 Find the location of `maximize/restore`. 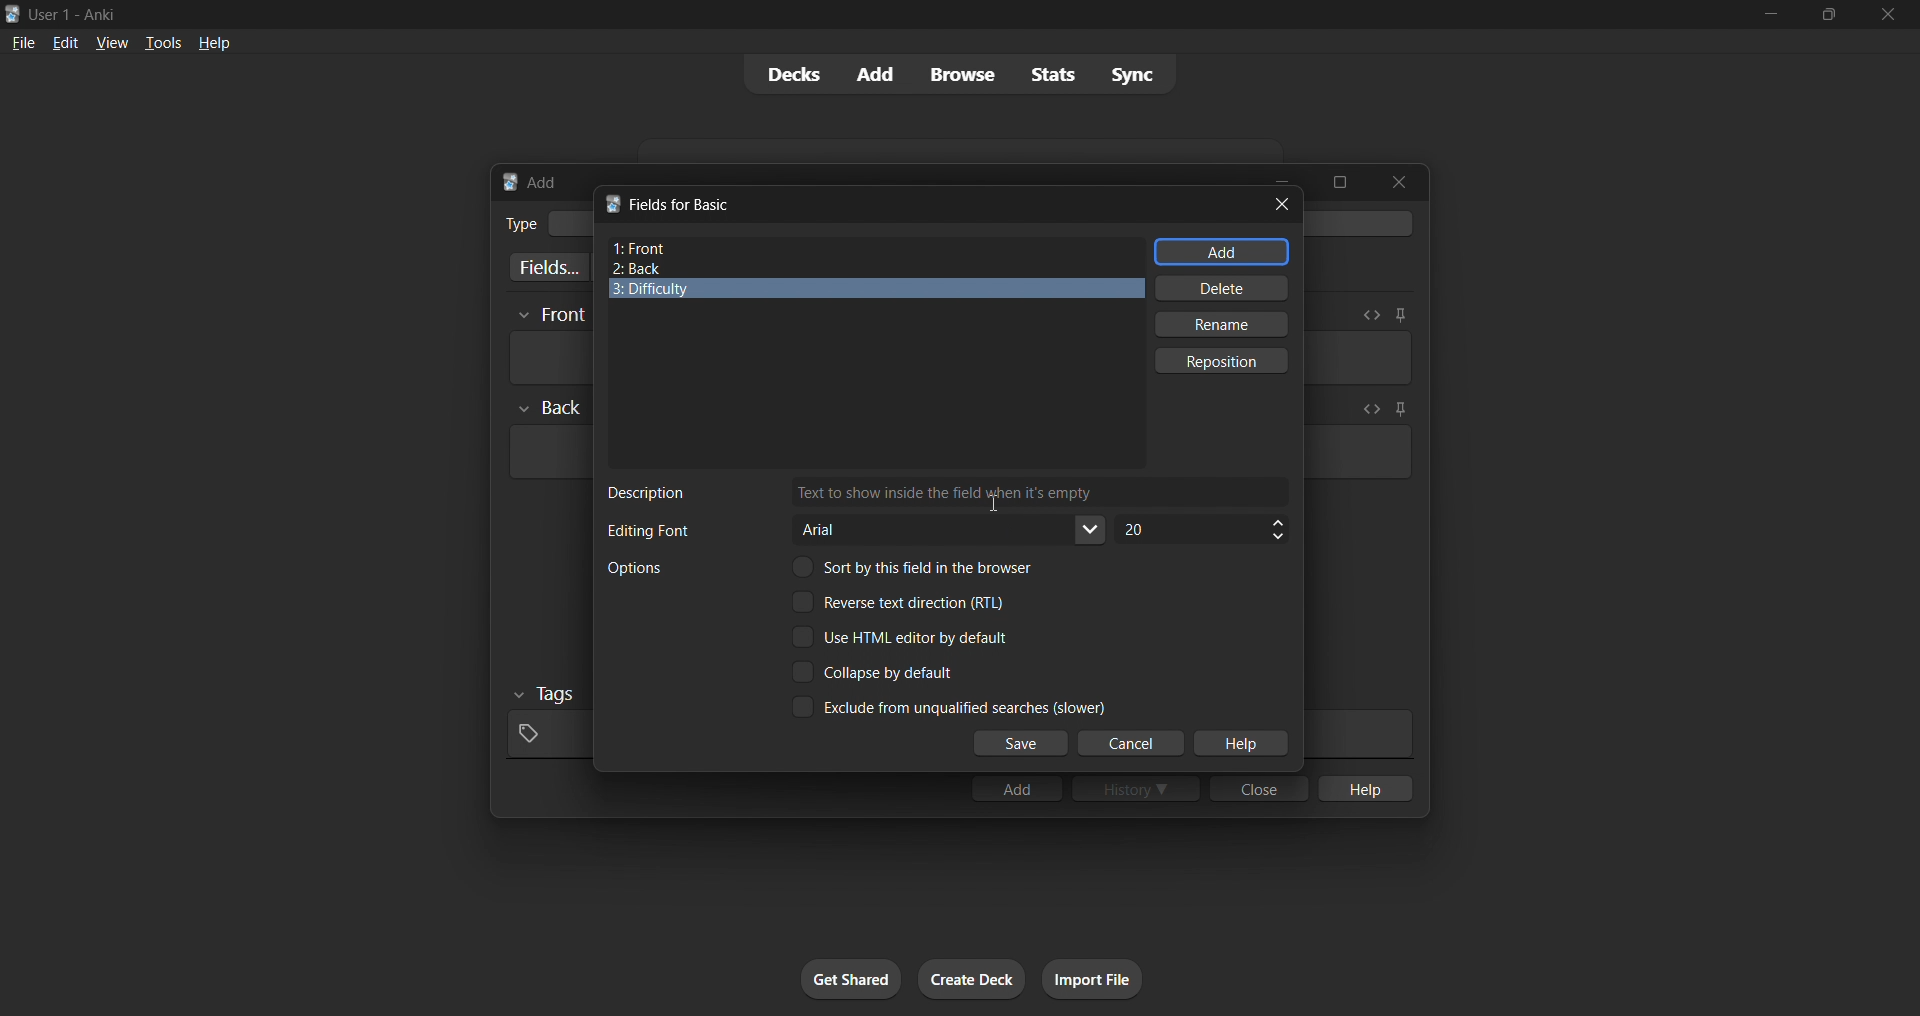

maximize/restore is located at coordinates (1829, 15).